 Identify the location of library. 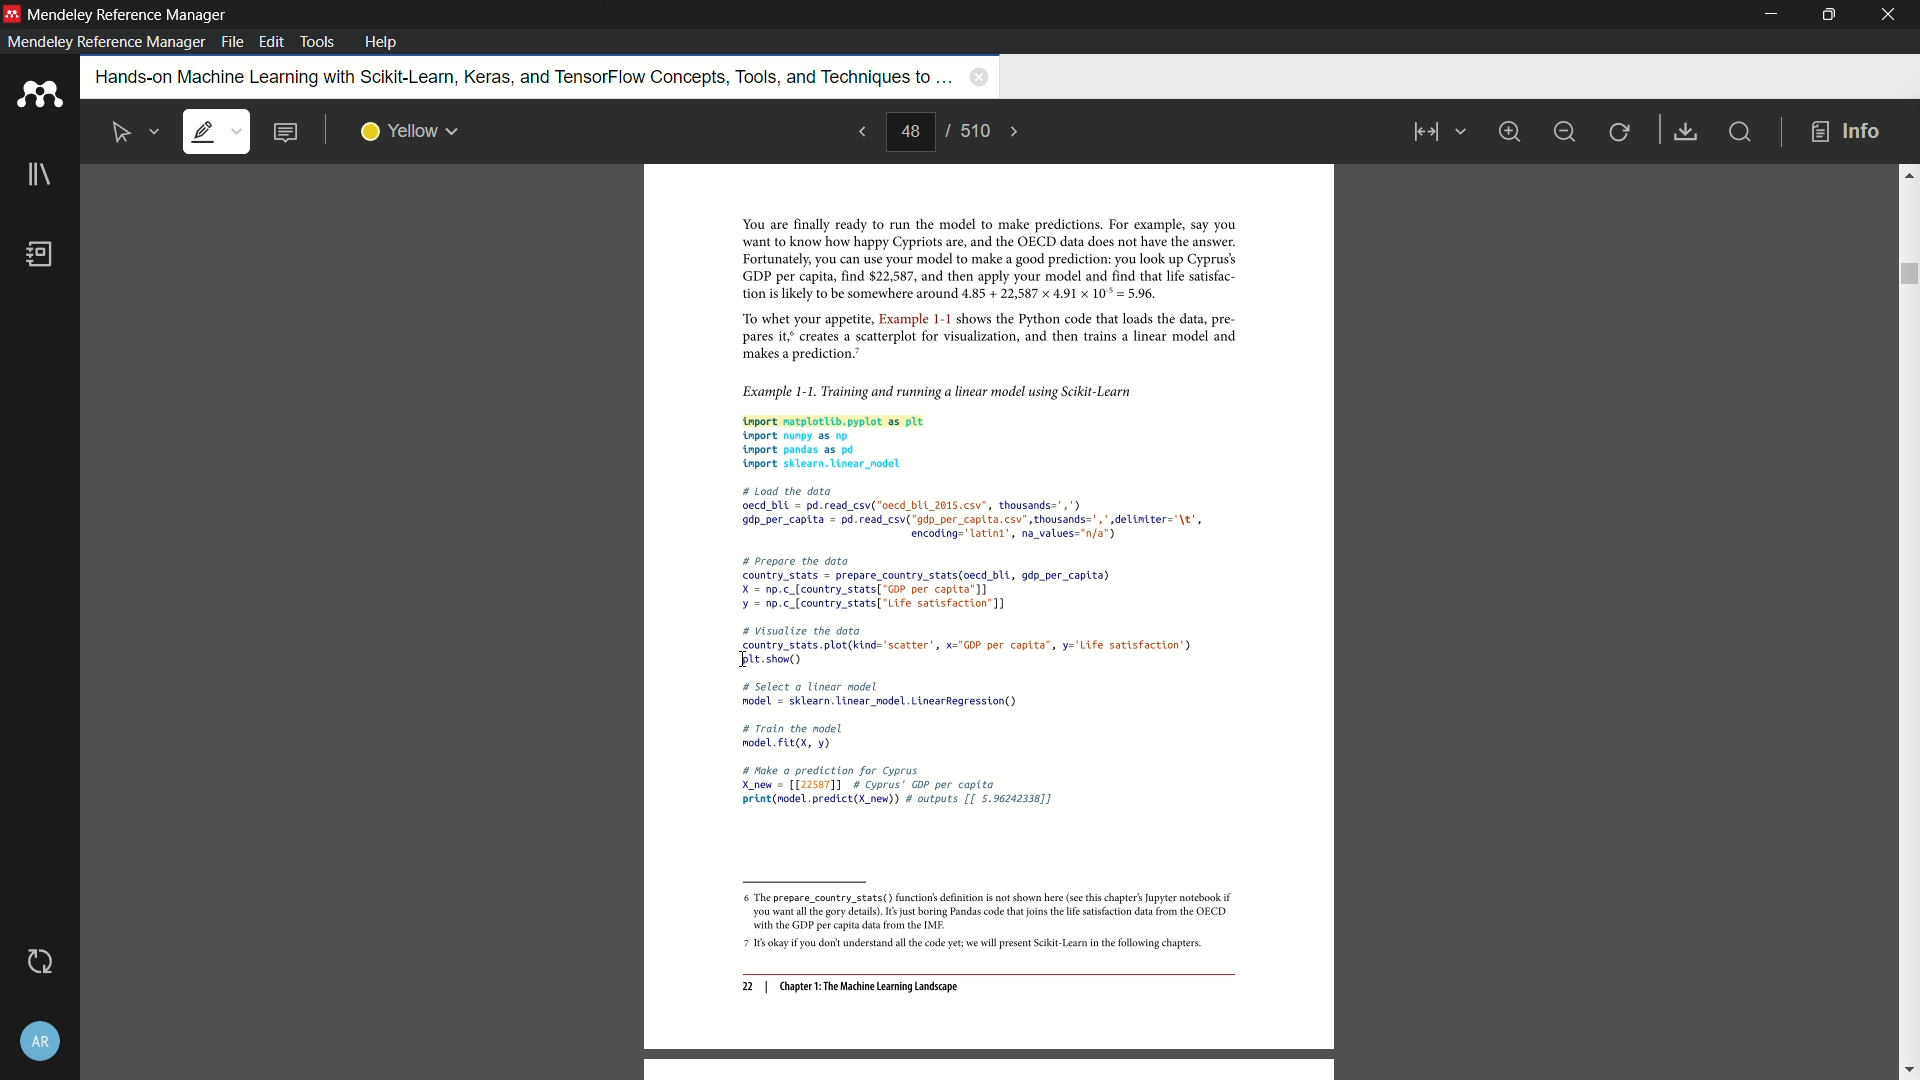
(39, 176).